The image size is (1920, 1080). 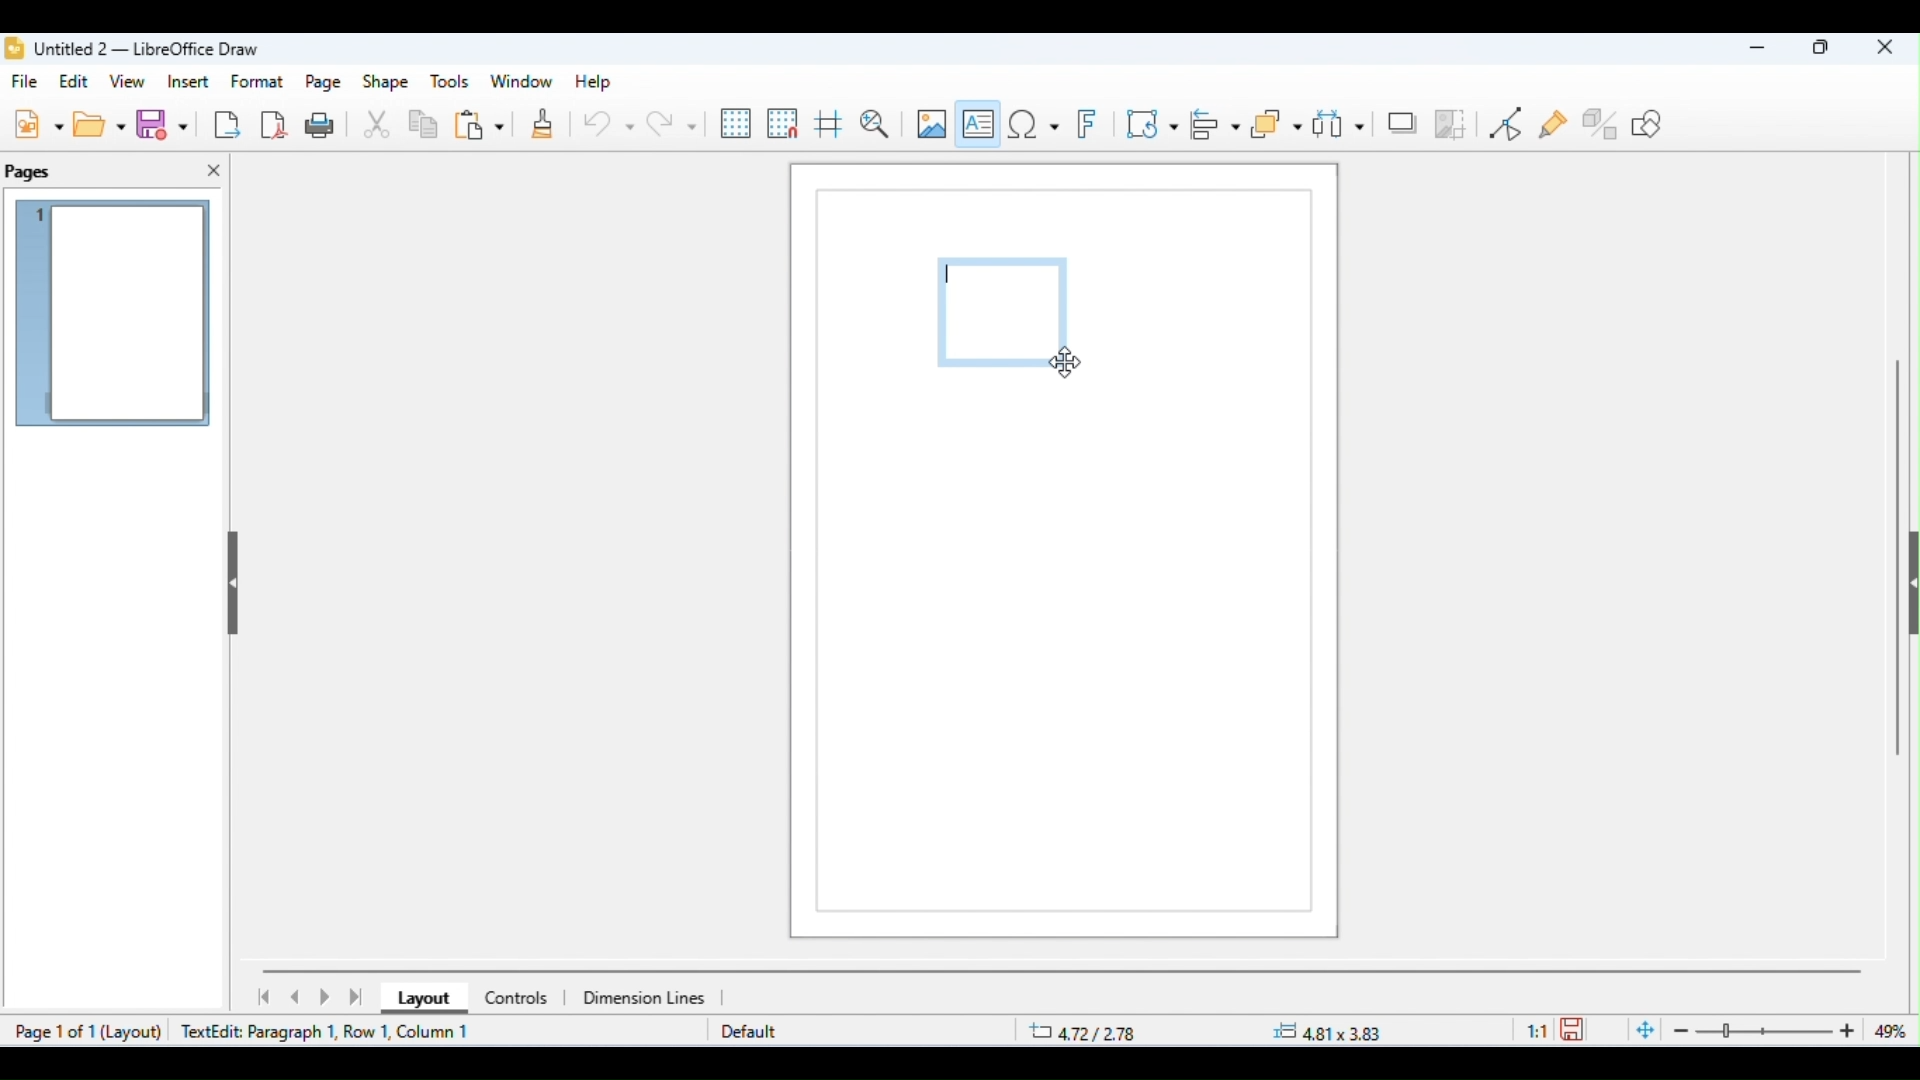 What do you see at coordinates (875, 124) in the screenshot?
I see `zoom and pan` at bounding box center [875, 124].